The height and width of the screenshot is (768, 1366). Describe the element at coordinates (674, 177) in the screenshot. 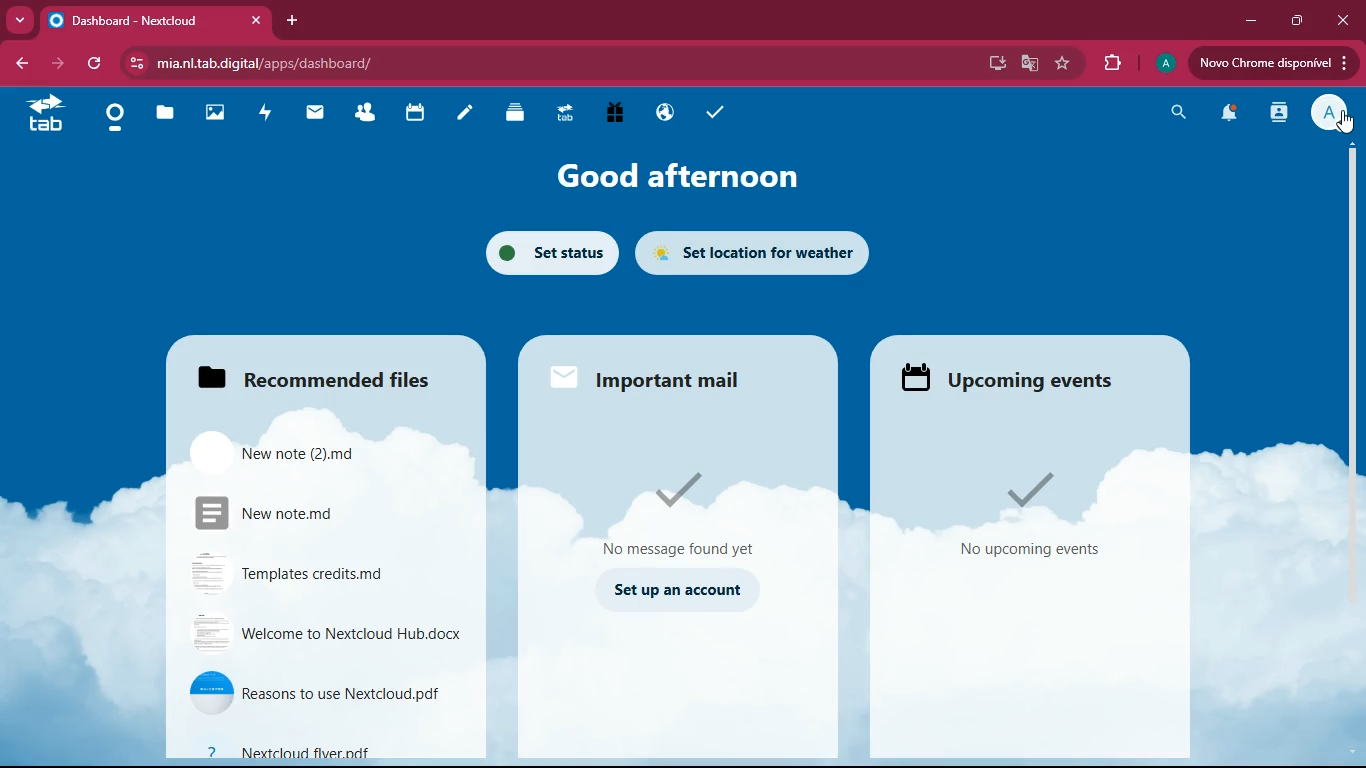

I see `good afternoon ` at that location.